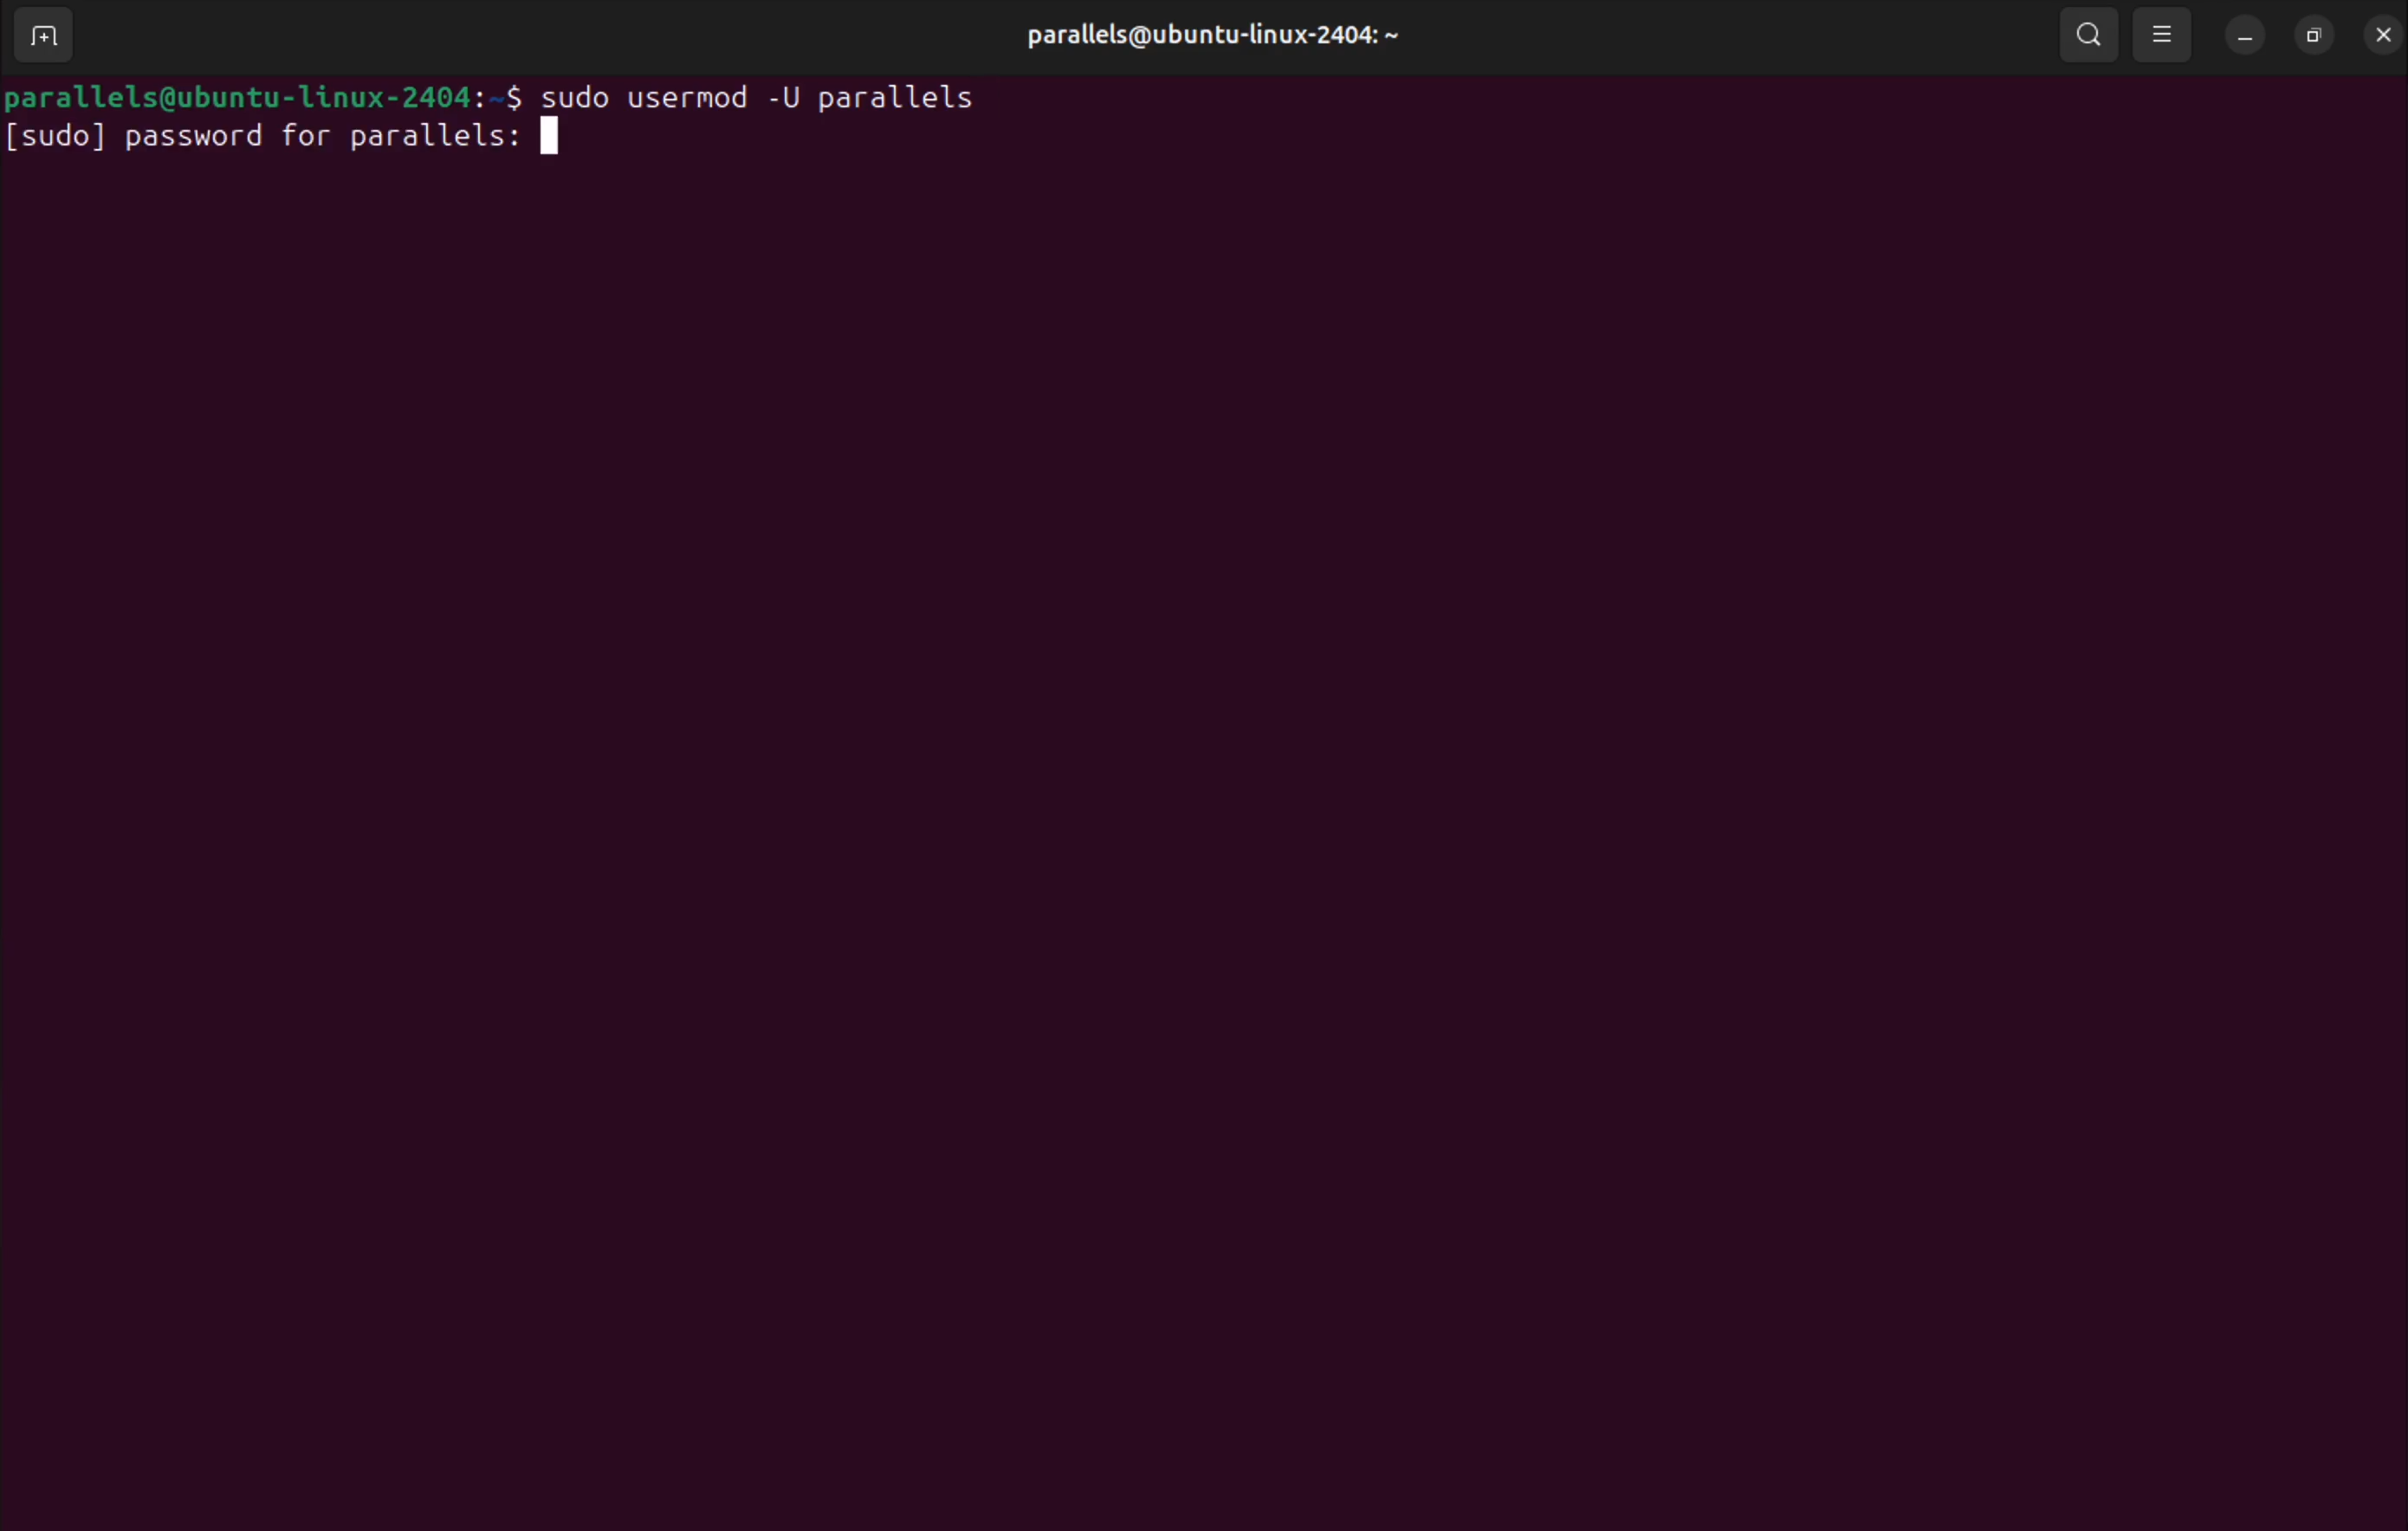 The image size is (2408, 1531). What do you see at coordinates (2166, 33) in the screenshot?
I see `view options` at bounding box center [2166, 33].